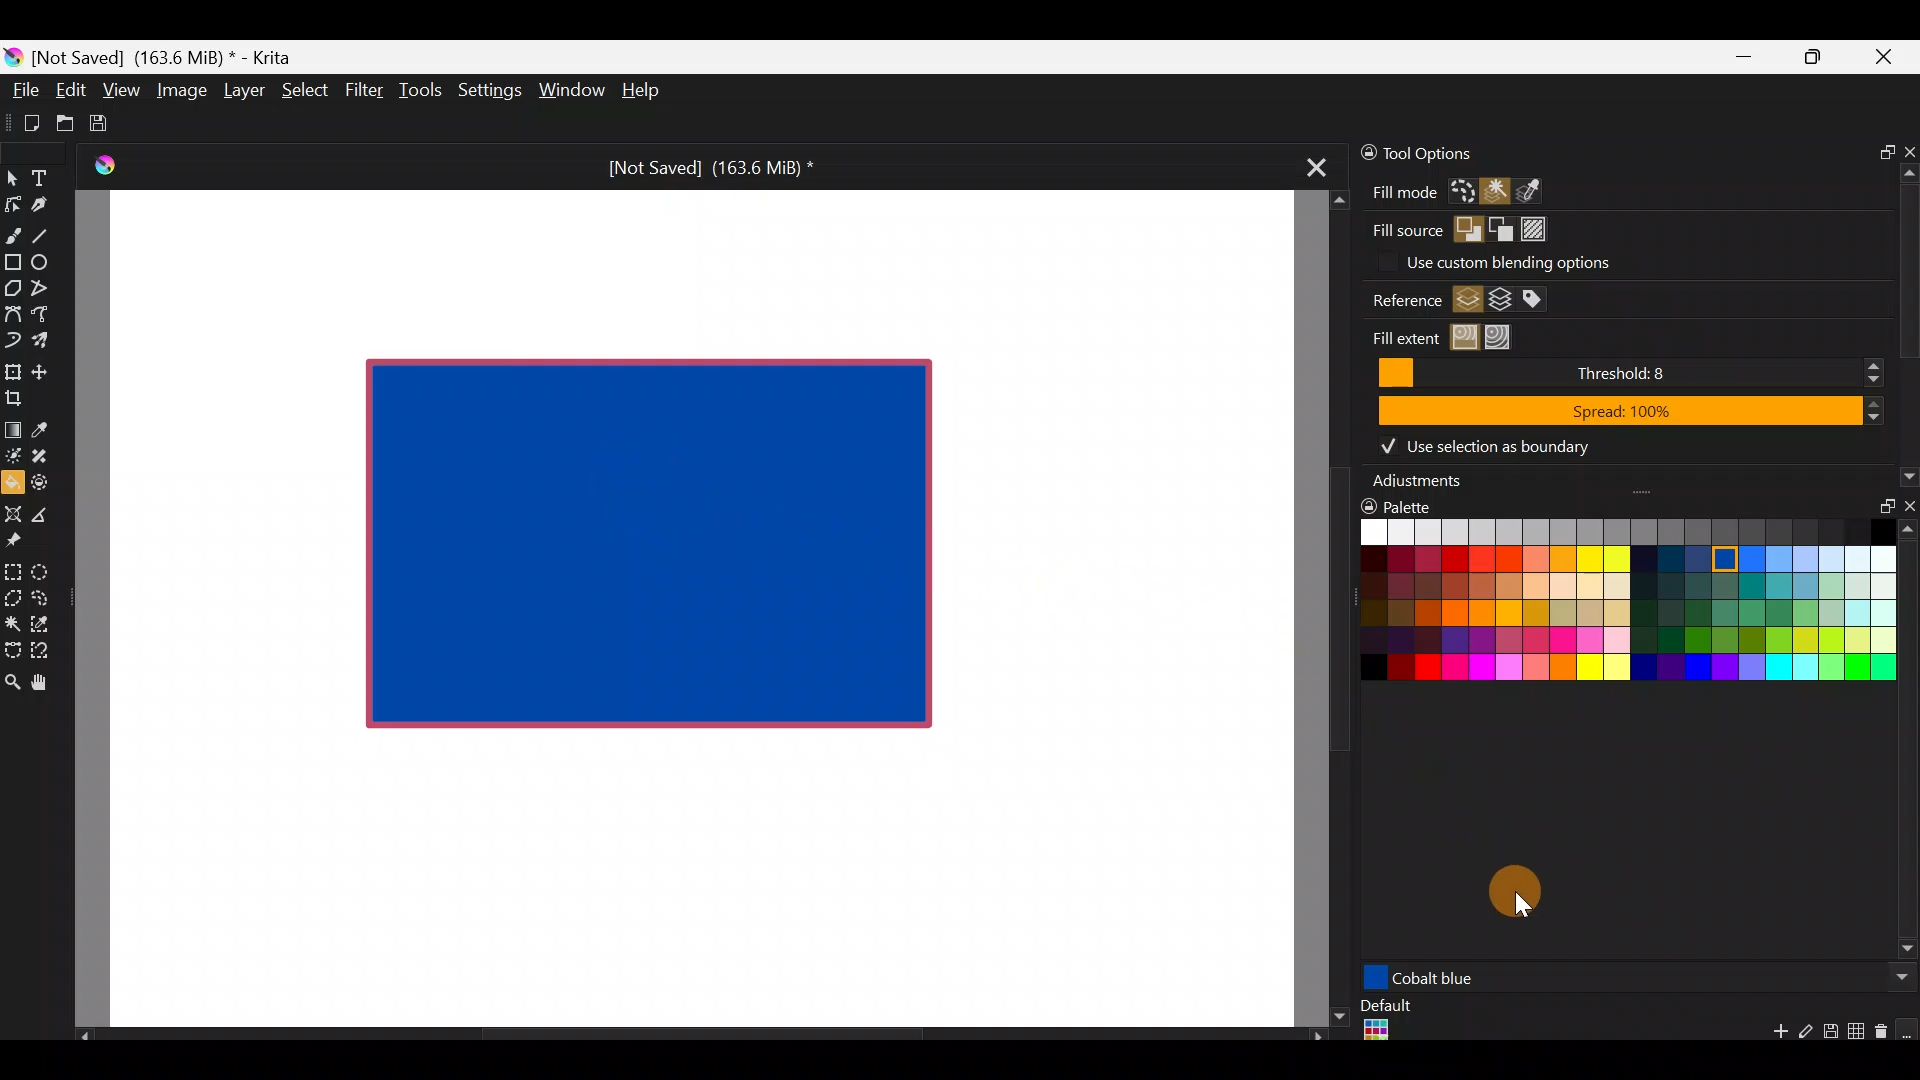 The width and height of the screenshot is (1920, 1080). Describe the element at coordinates (1897, 977) in the screenshot. I see `Scroll button` at that location.